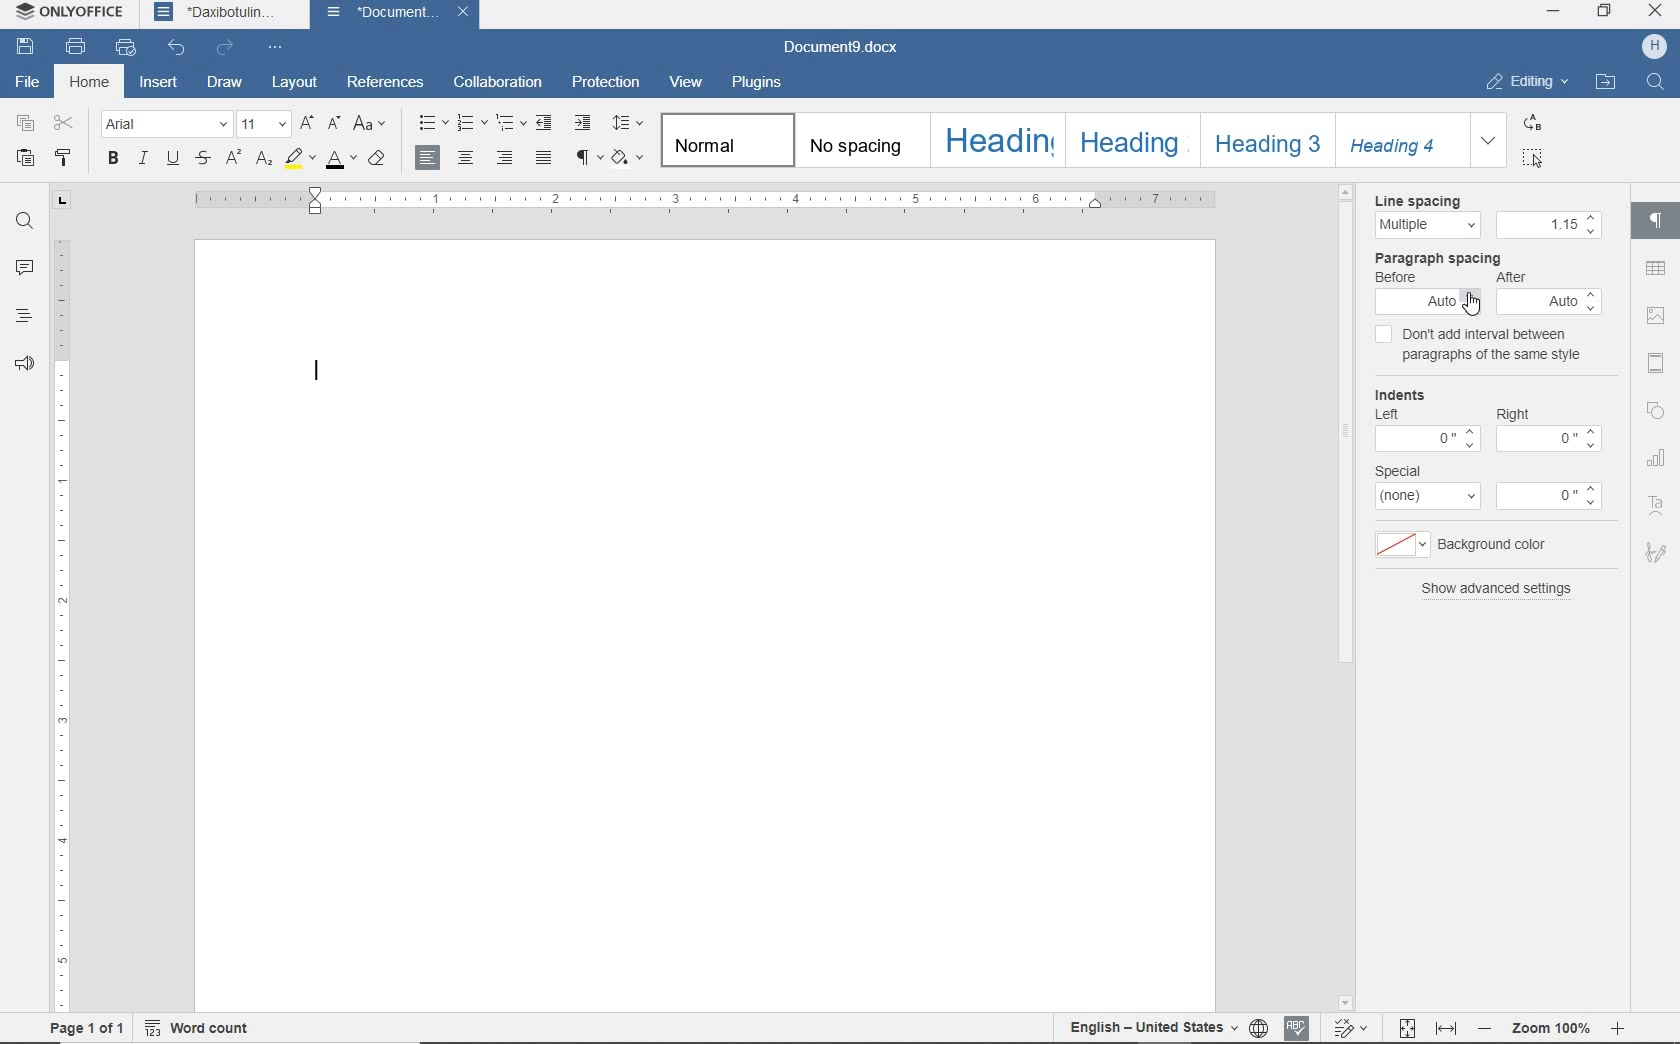  What do you see at coordinates (1492, 546) in the screenshot?
I see `background color` at bounding box center [1492, 546].